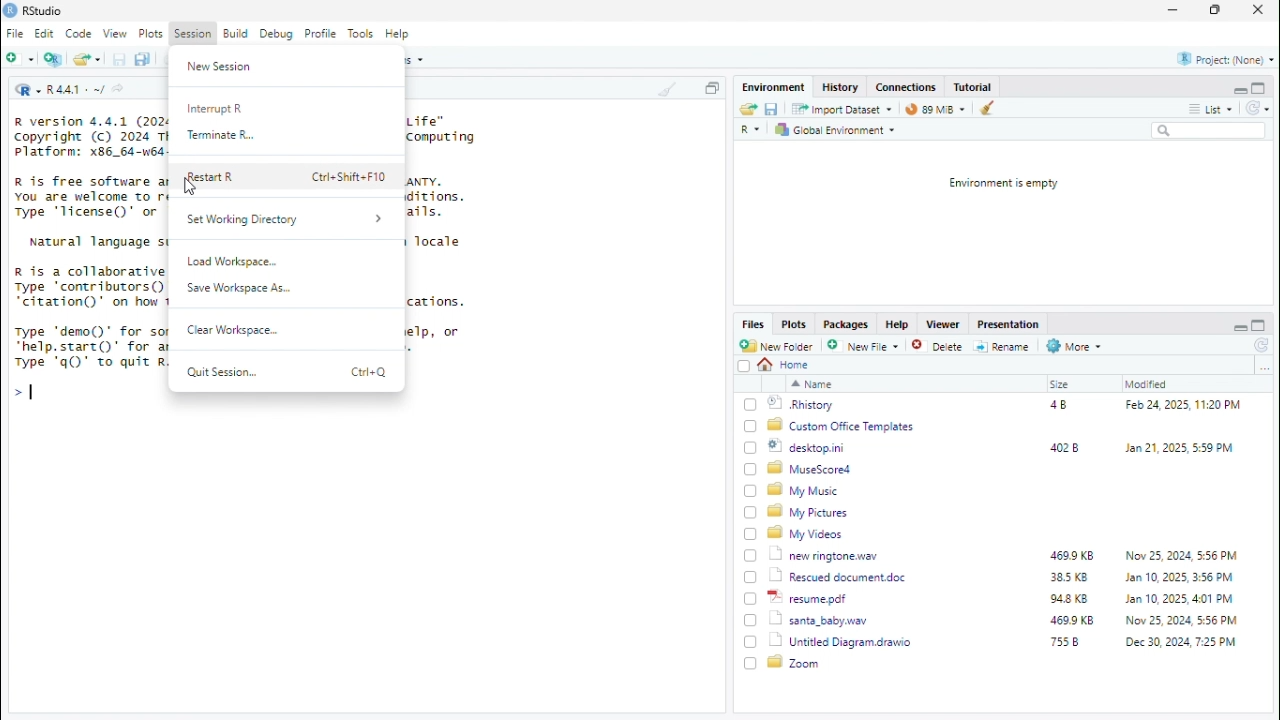  Describe the element at coordinates (810, 469) in the screenshot. I see `MuseScored` at that location.